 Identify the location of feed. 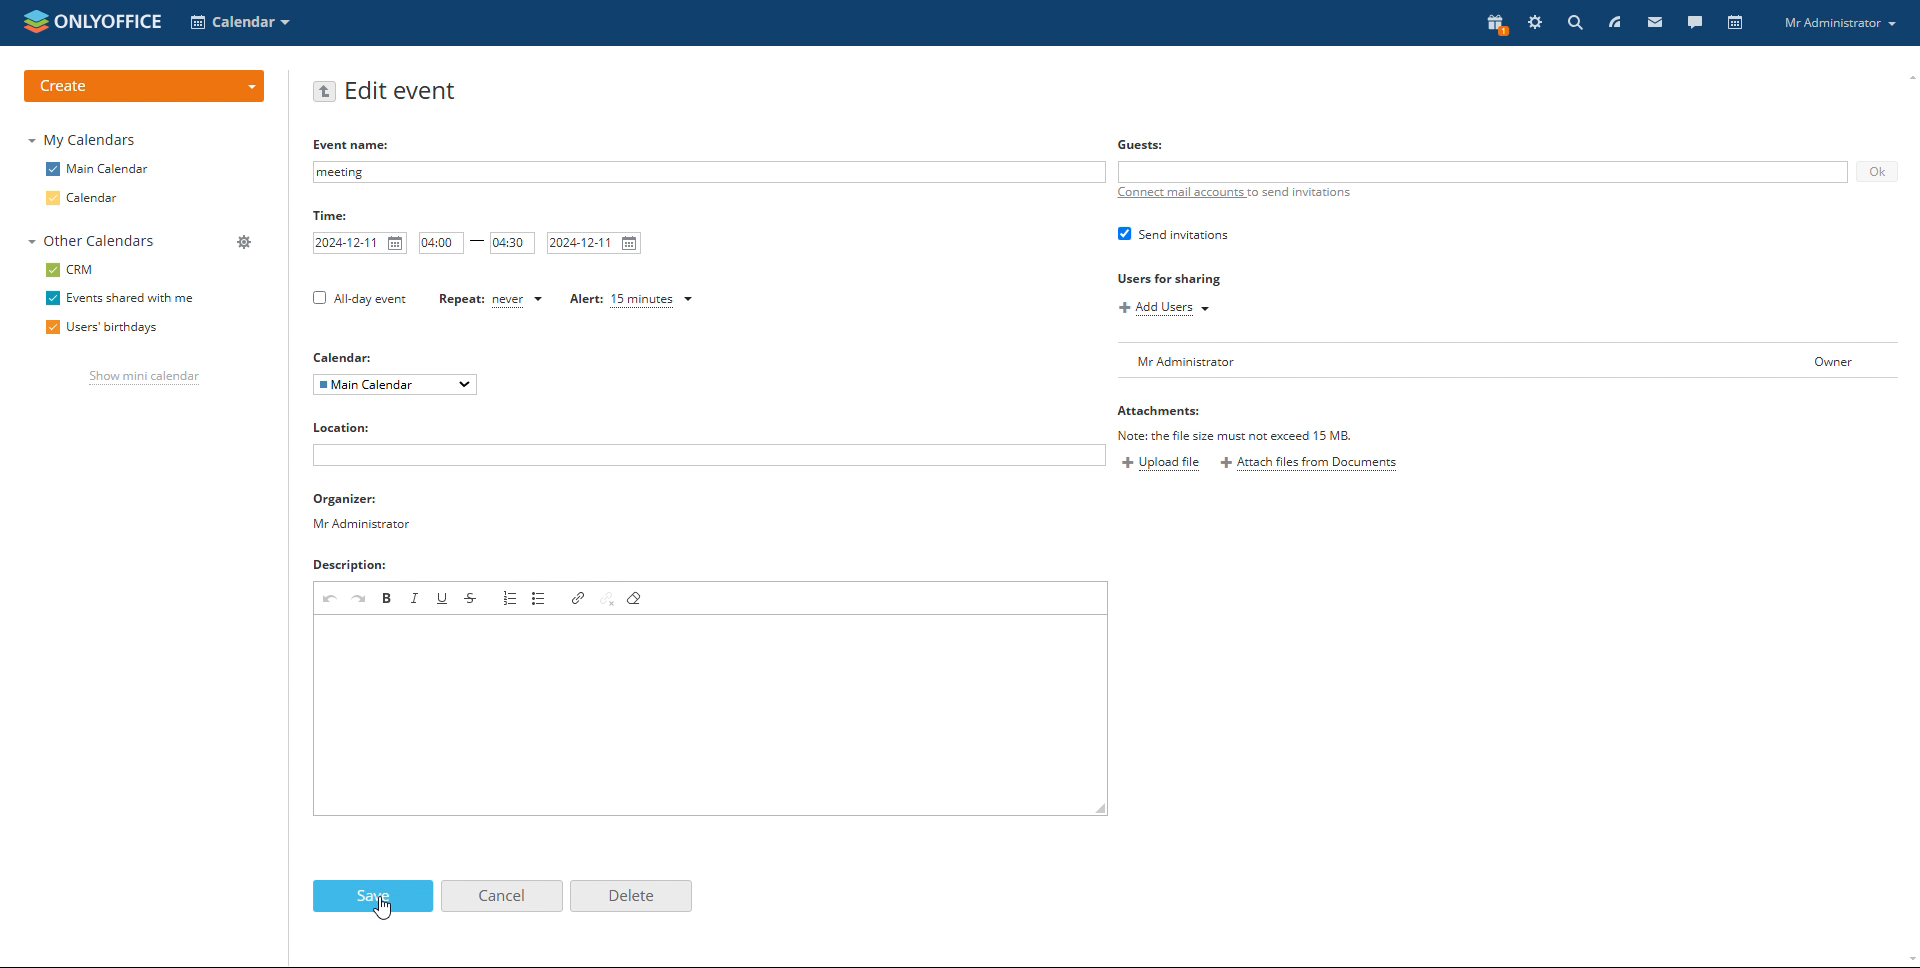
(1617, 21).